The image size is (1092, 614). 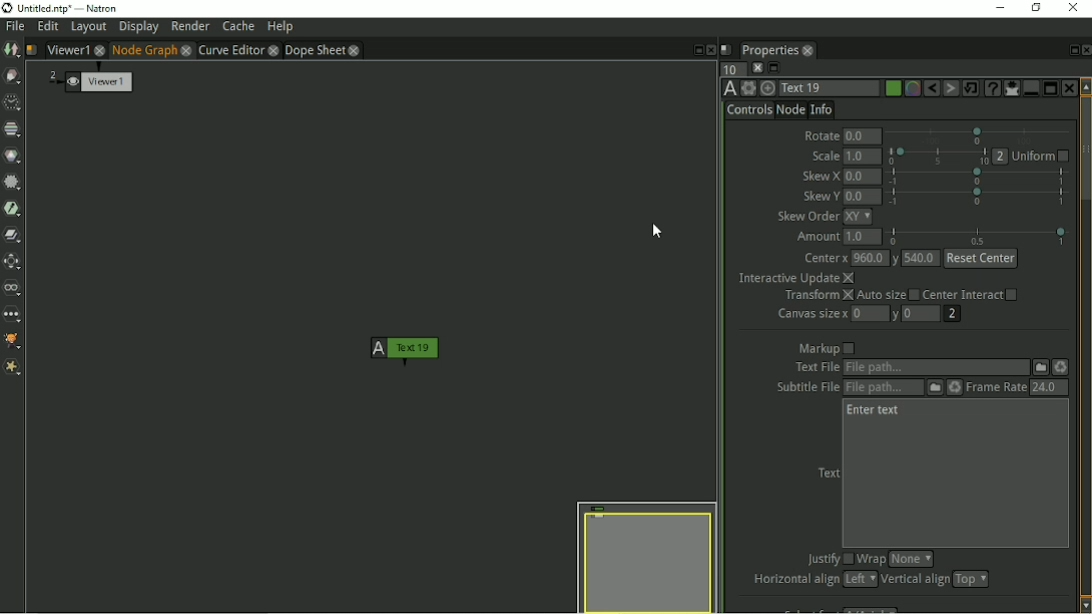 What do you see at coordinates (231, 50) in the screenshot?
I see `Curve Editor` at bounding box center [231, 50].